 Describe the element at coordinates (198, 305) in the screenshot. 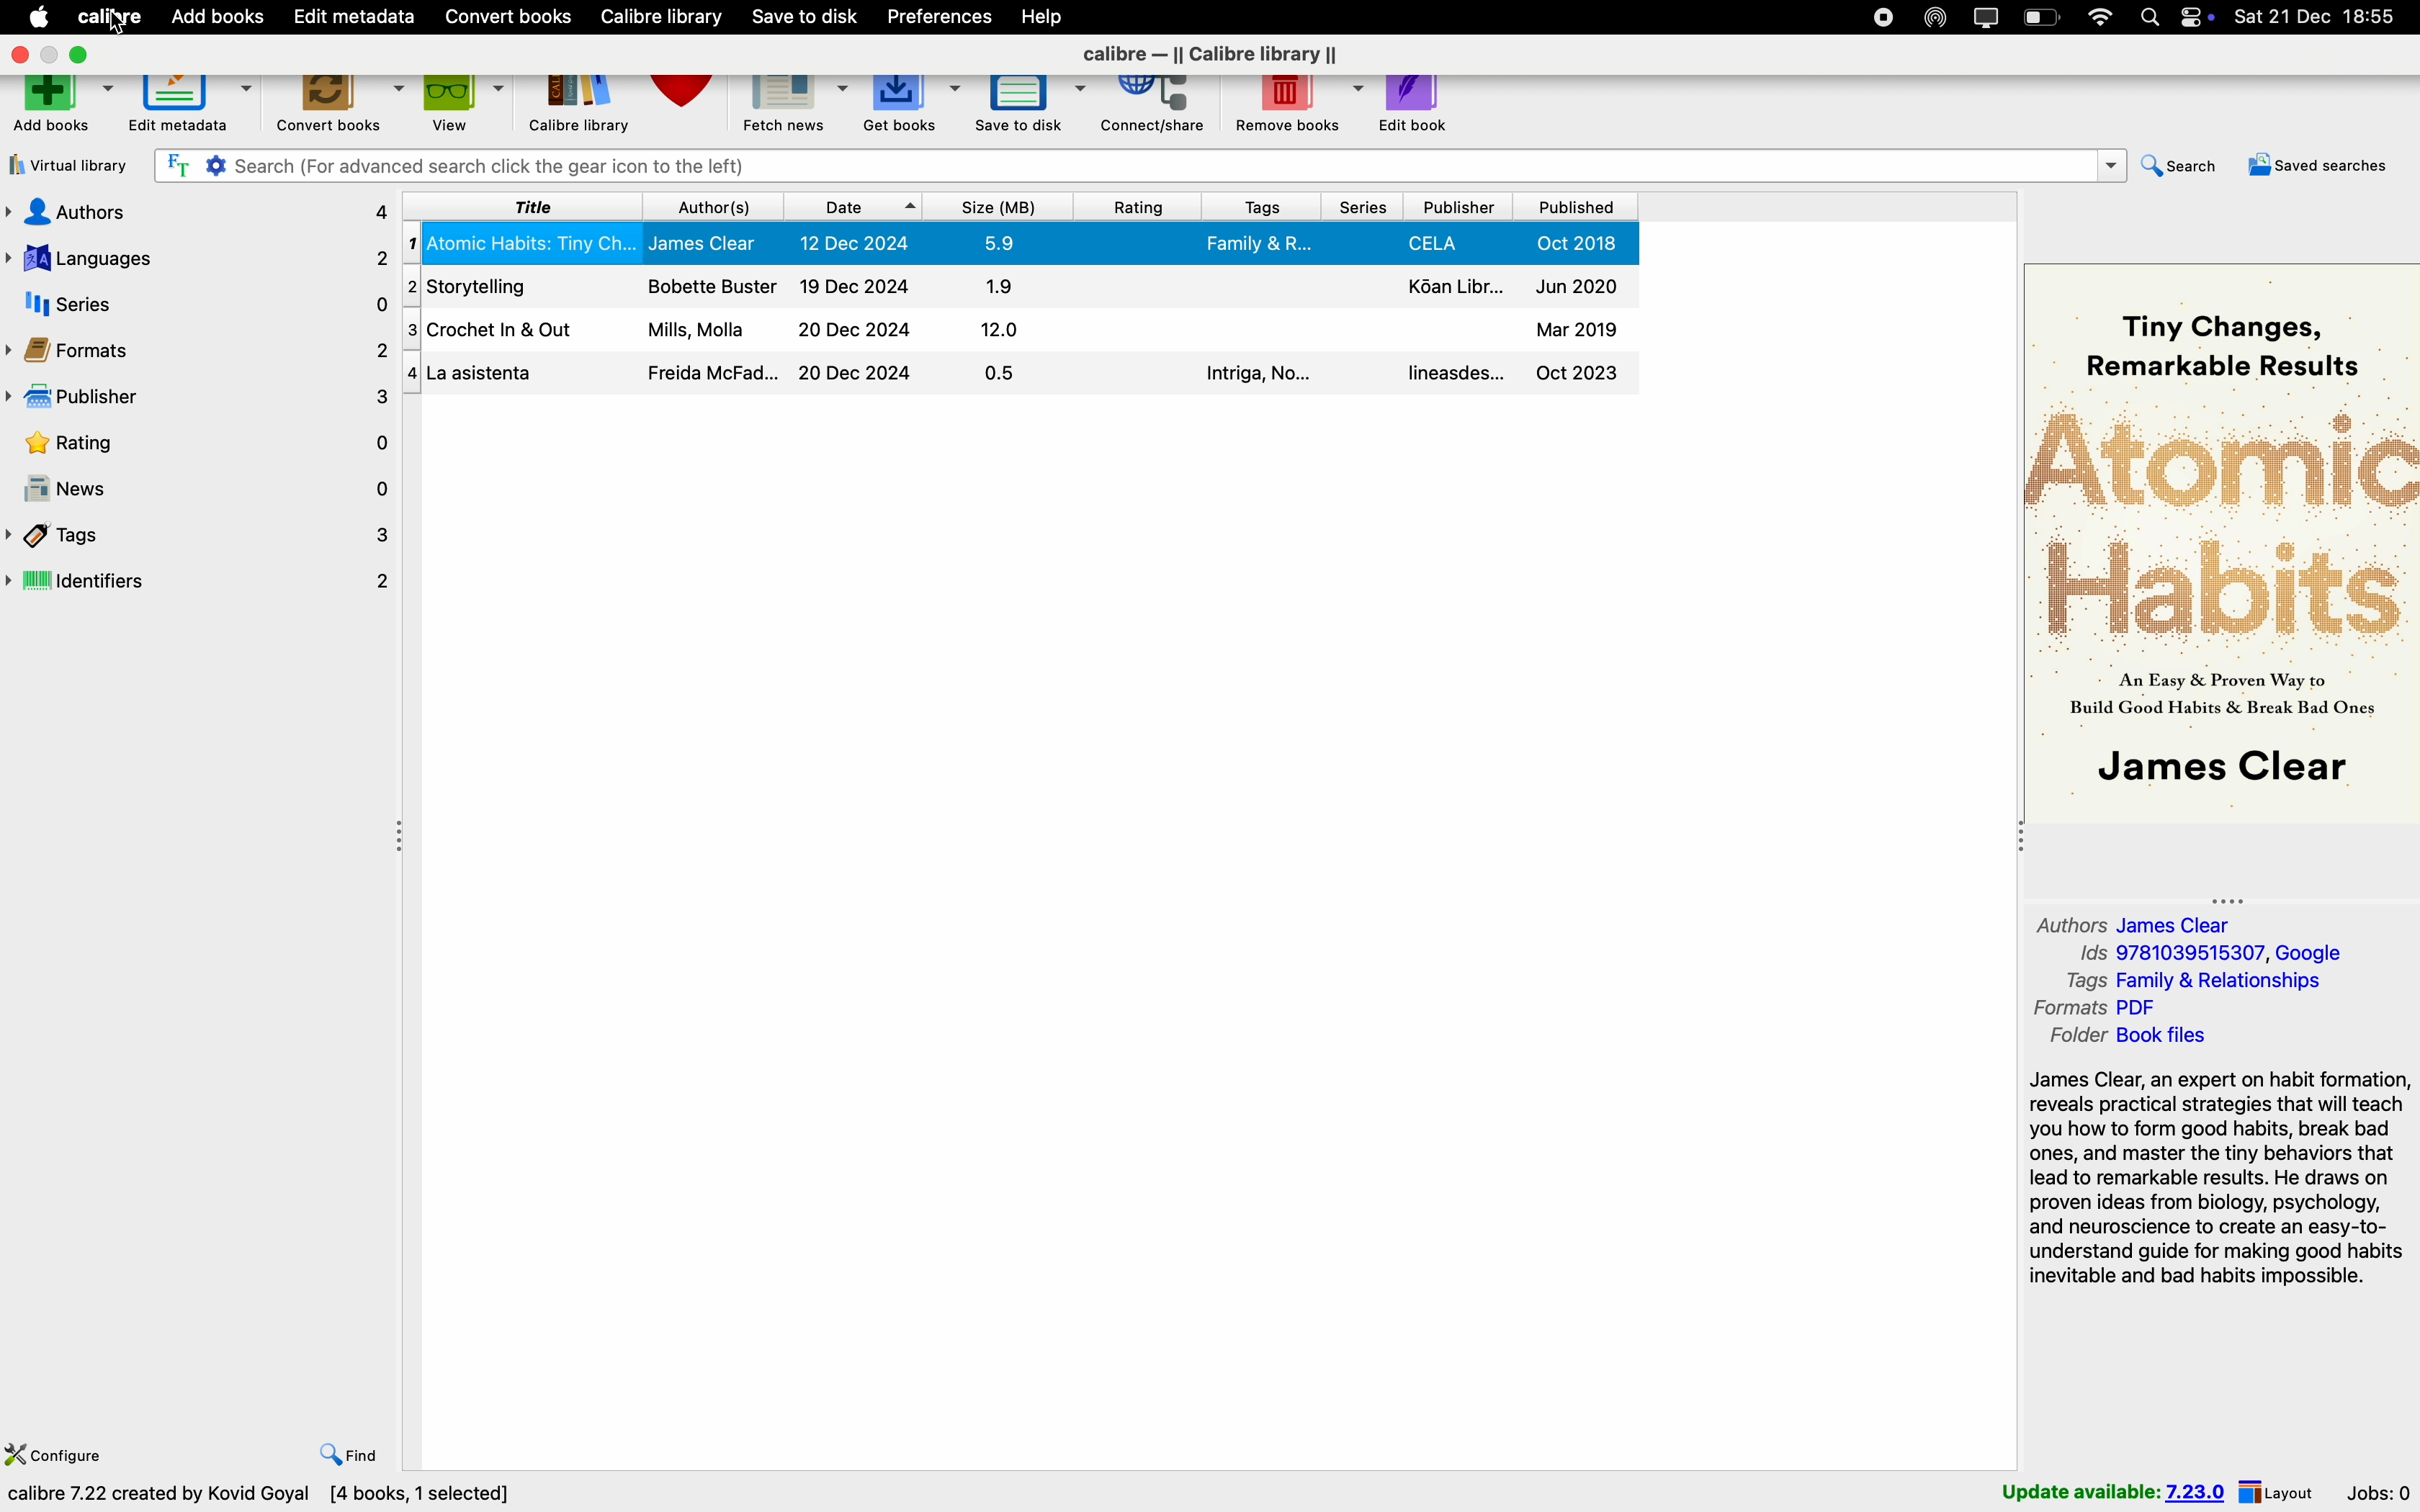

I see `series` at that location.